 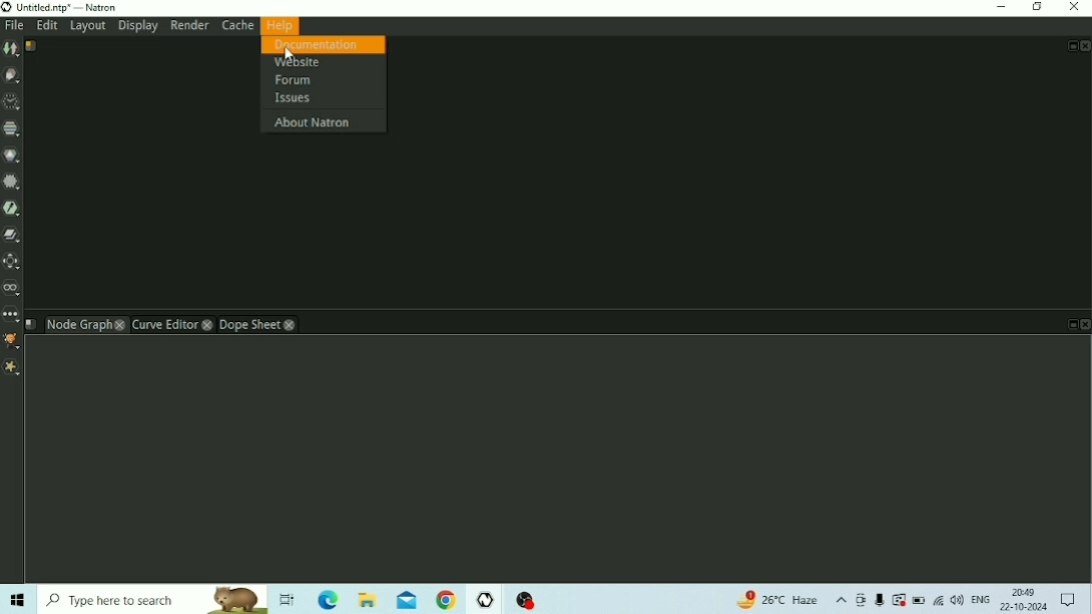 I want to click on Logo, so click(x=7, y=7).